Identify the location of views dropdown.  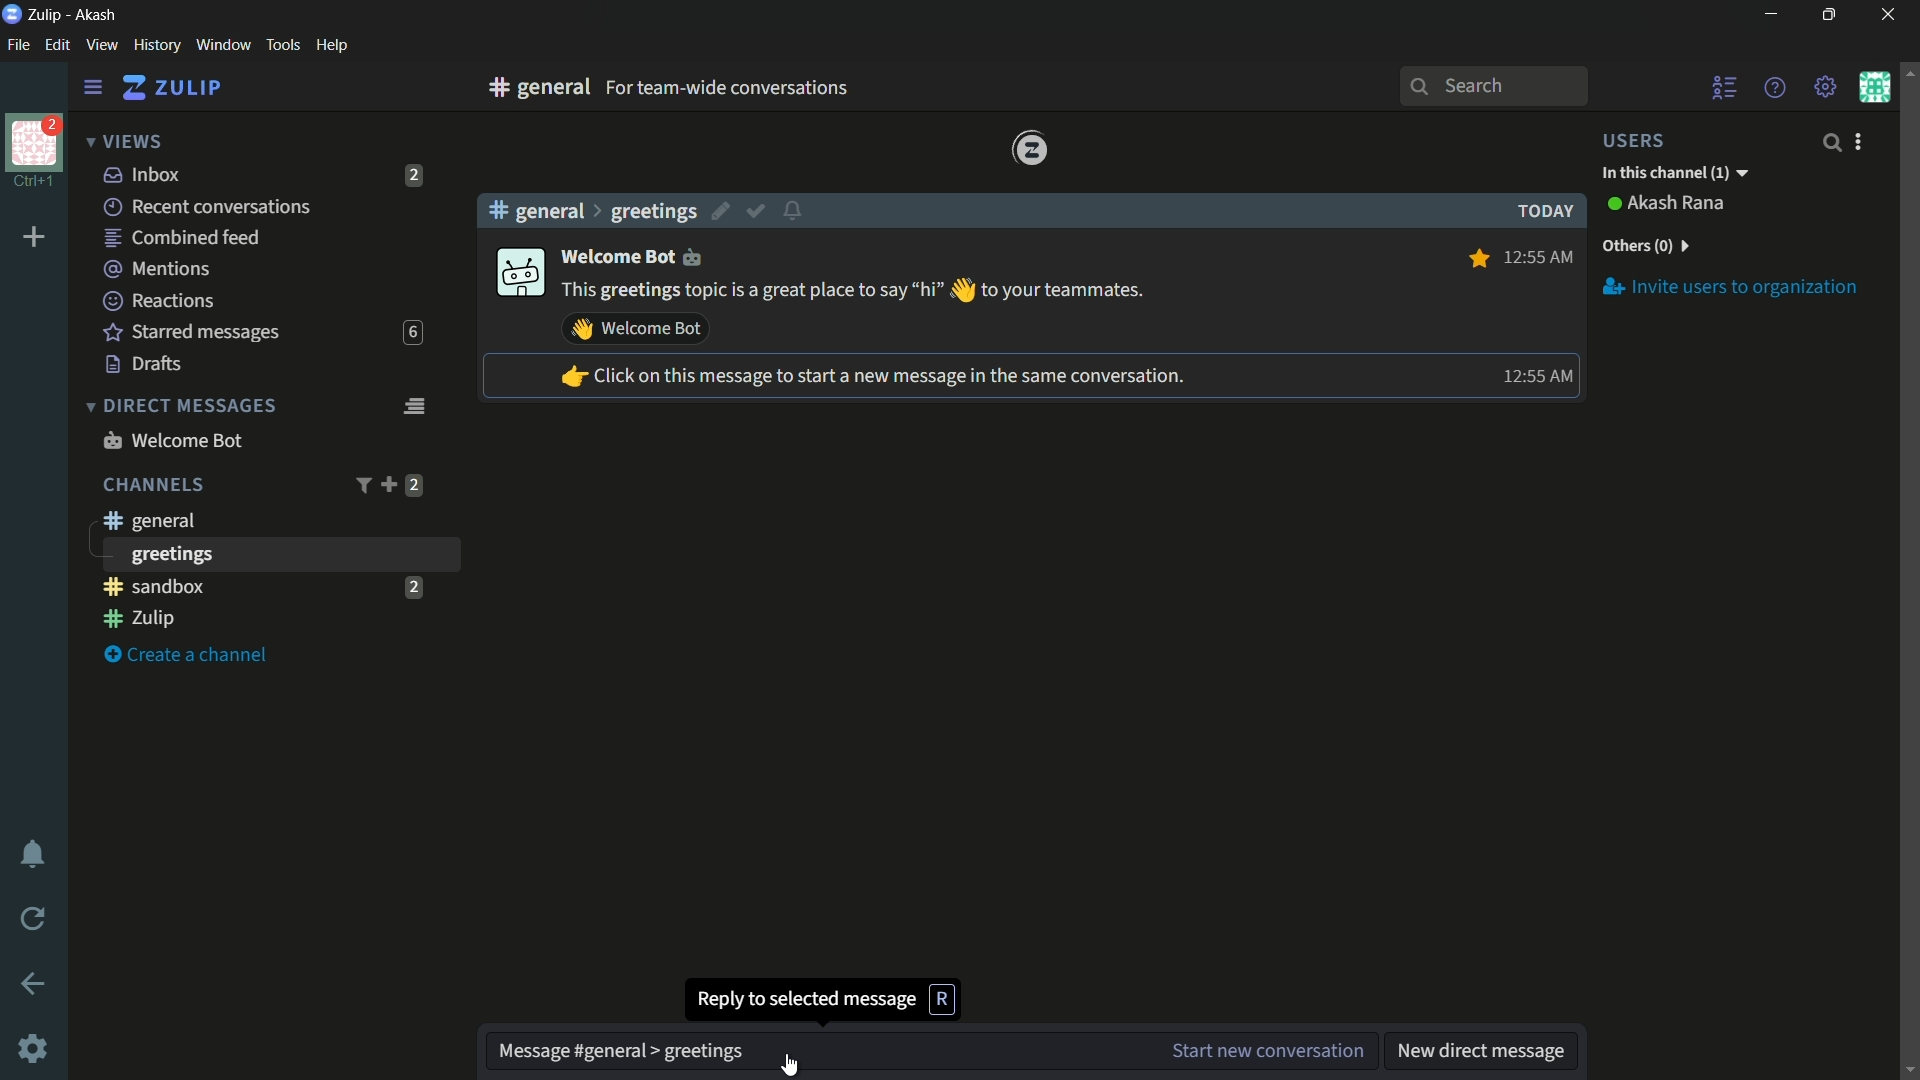
(124, 143).